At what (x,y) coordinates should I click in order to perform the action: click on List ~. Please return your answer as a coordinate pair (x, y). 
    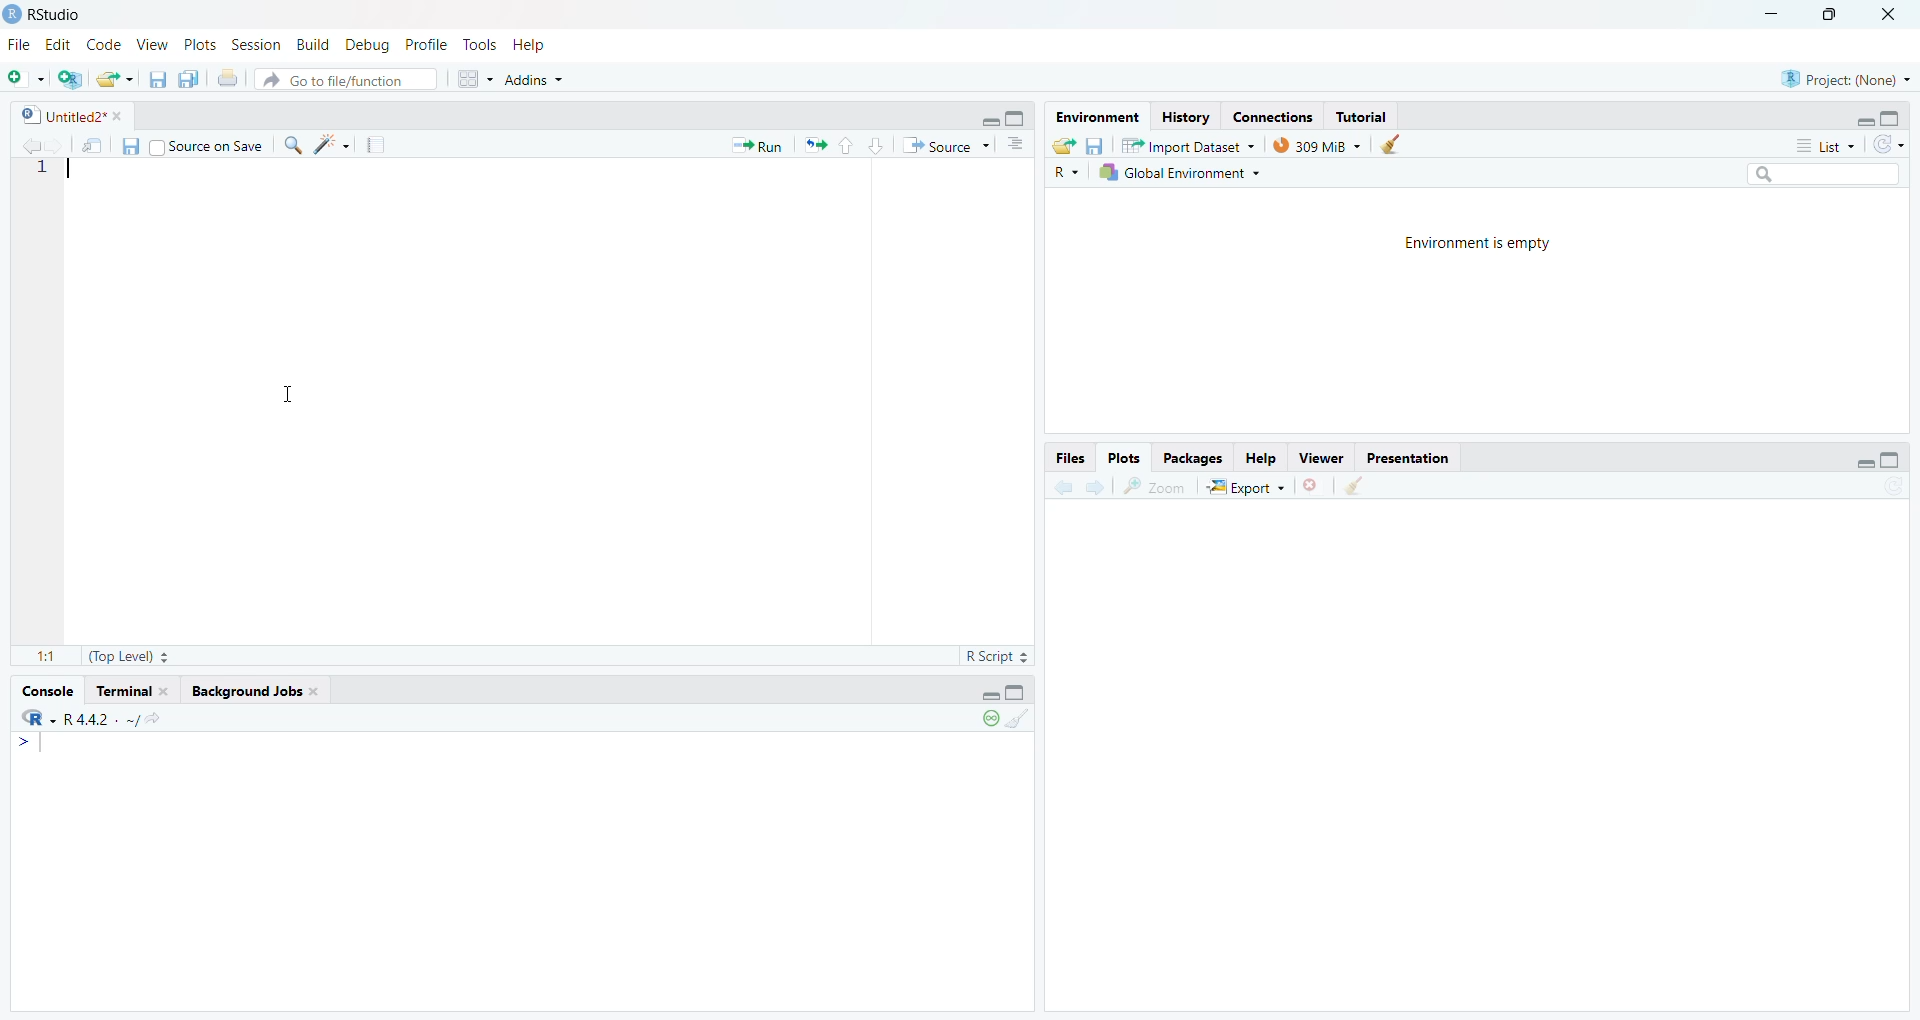
    Looking at the image, I should click on (1818, 144).